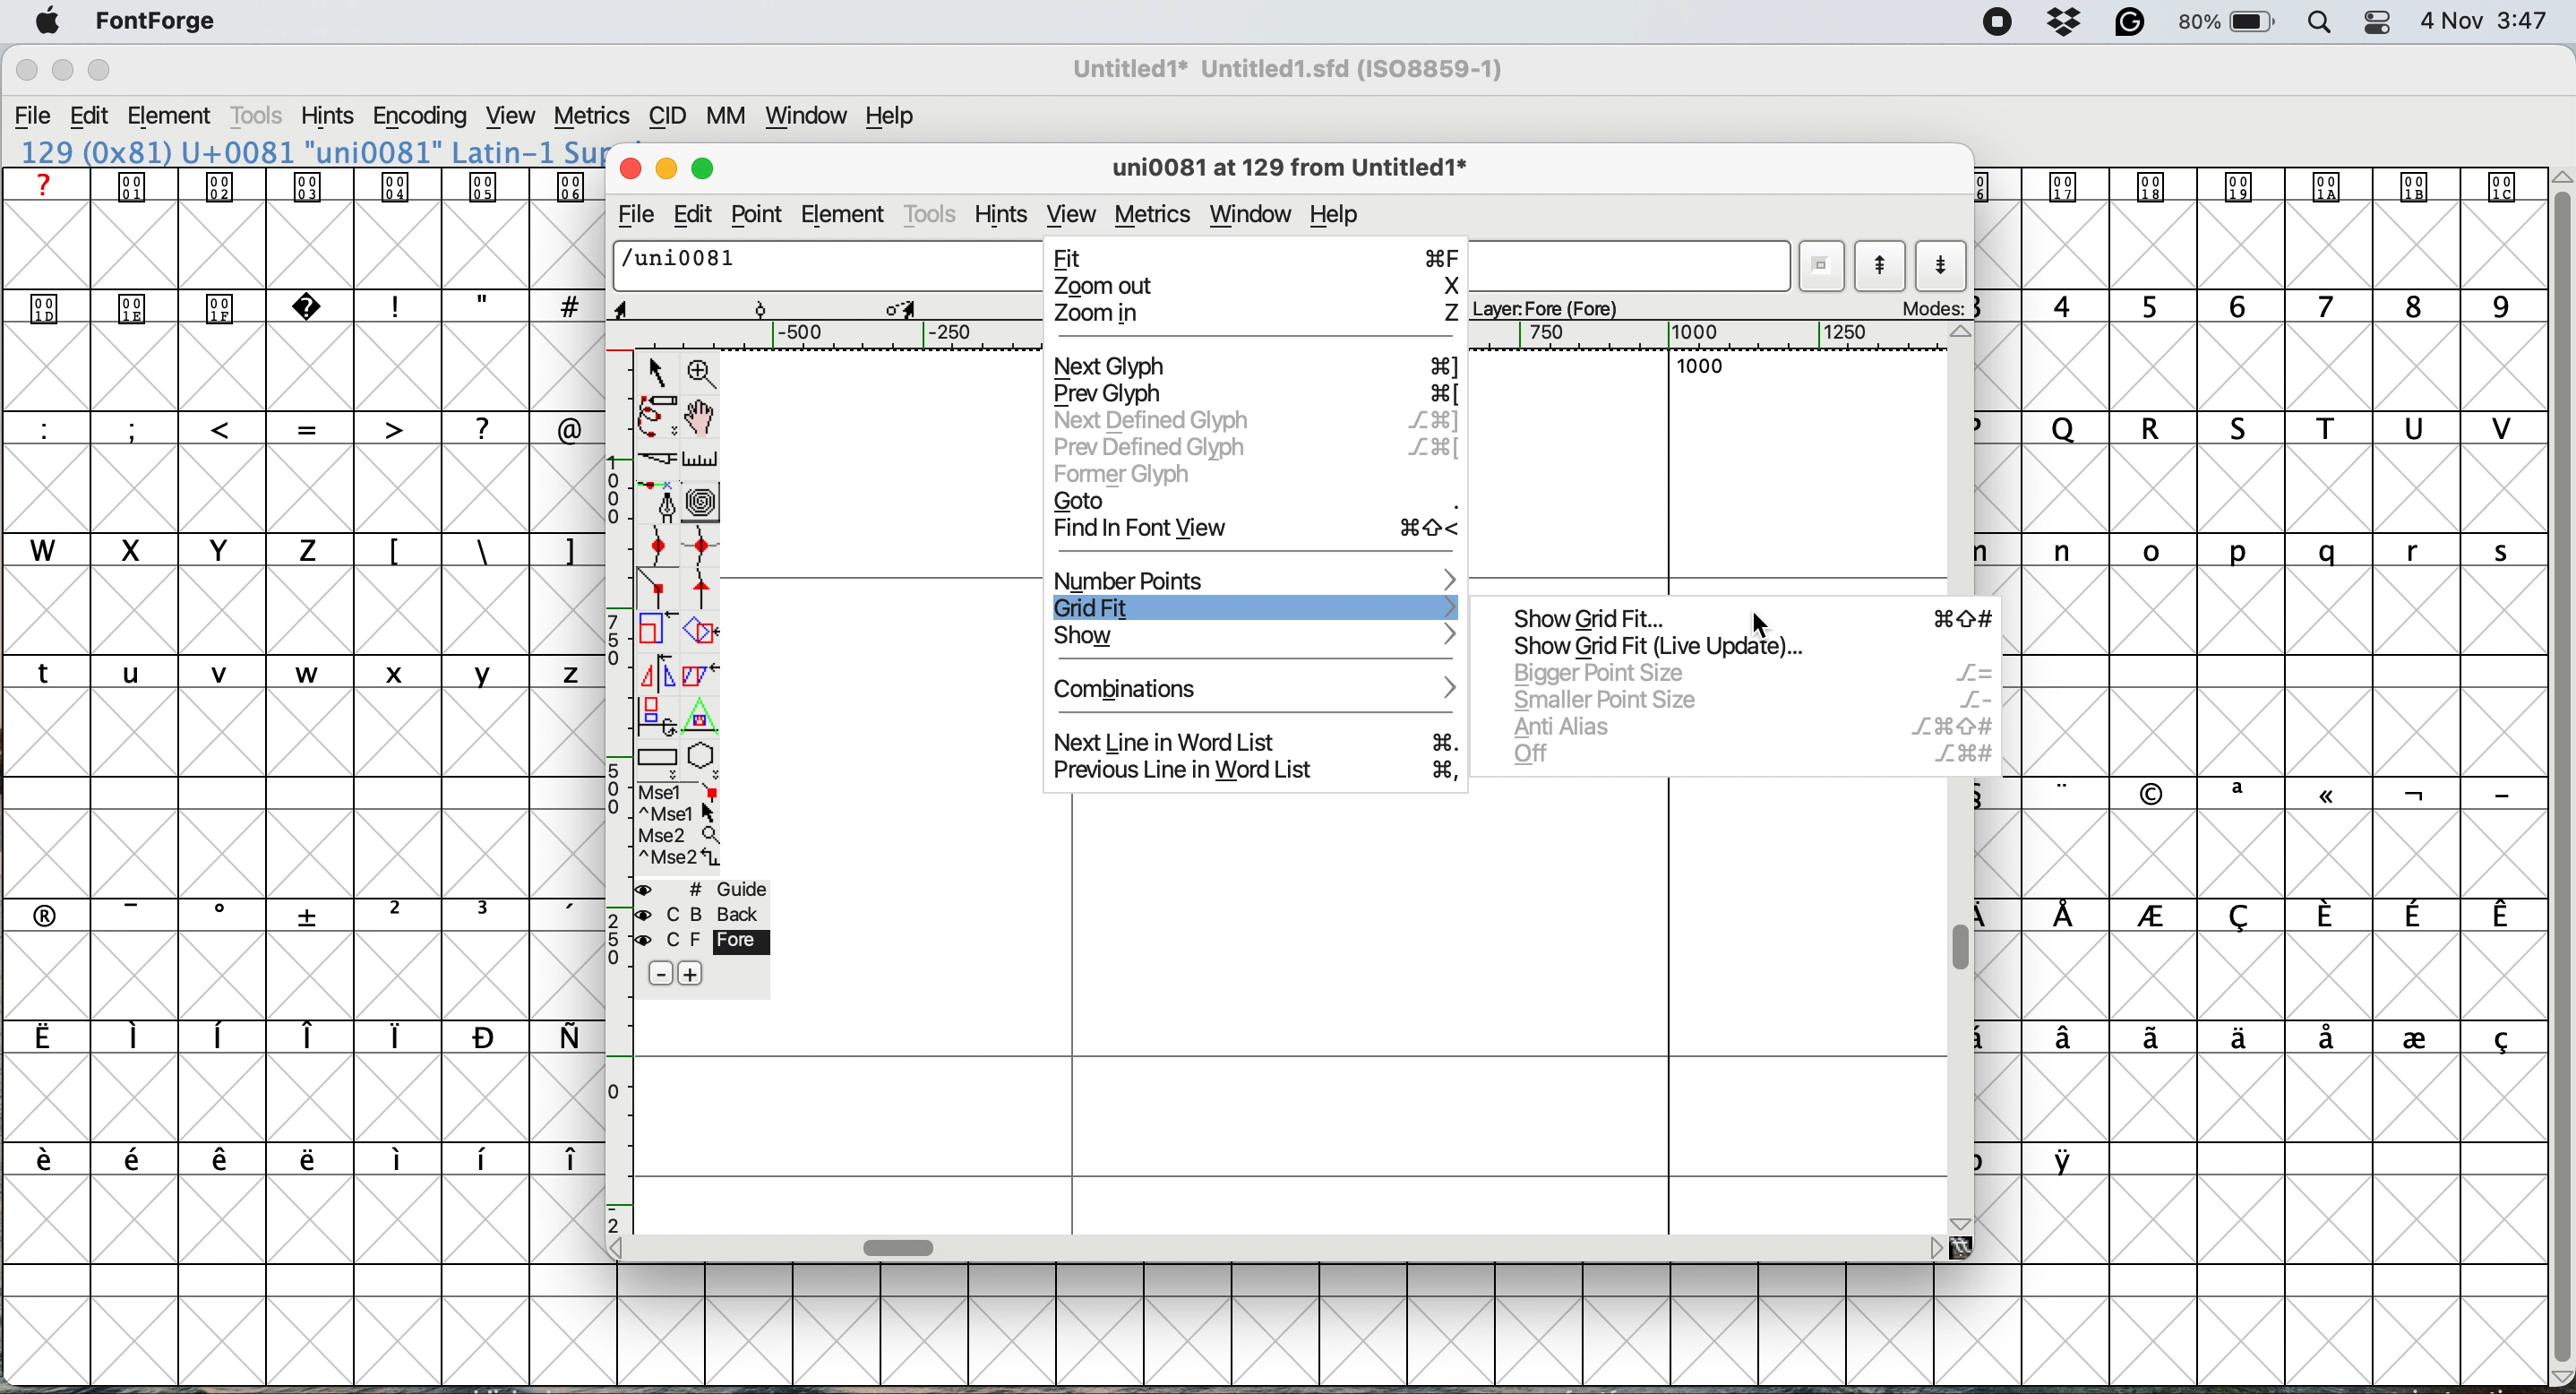  Describe the element at coordinates (1744, 677) in the screenshot. I see `bigger point size` at that location.